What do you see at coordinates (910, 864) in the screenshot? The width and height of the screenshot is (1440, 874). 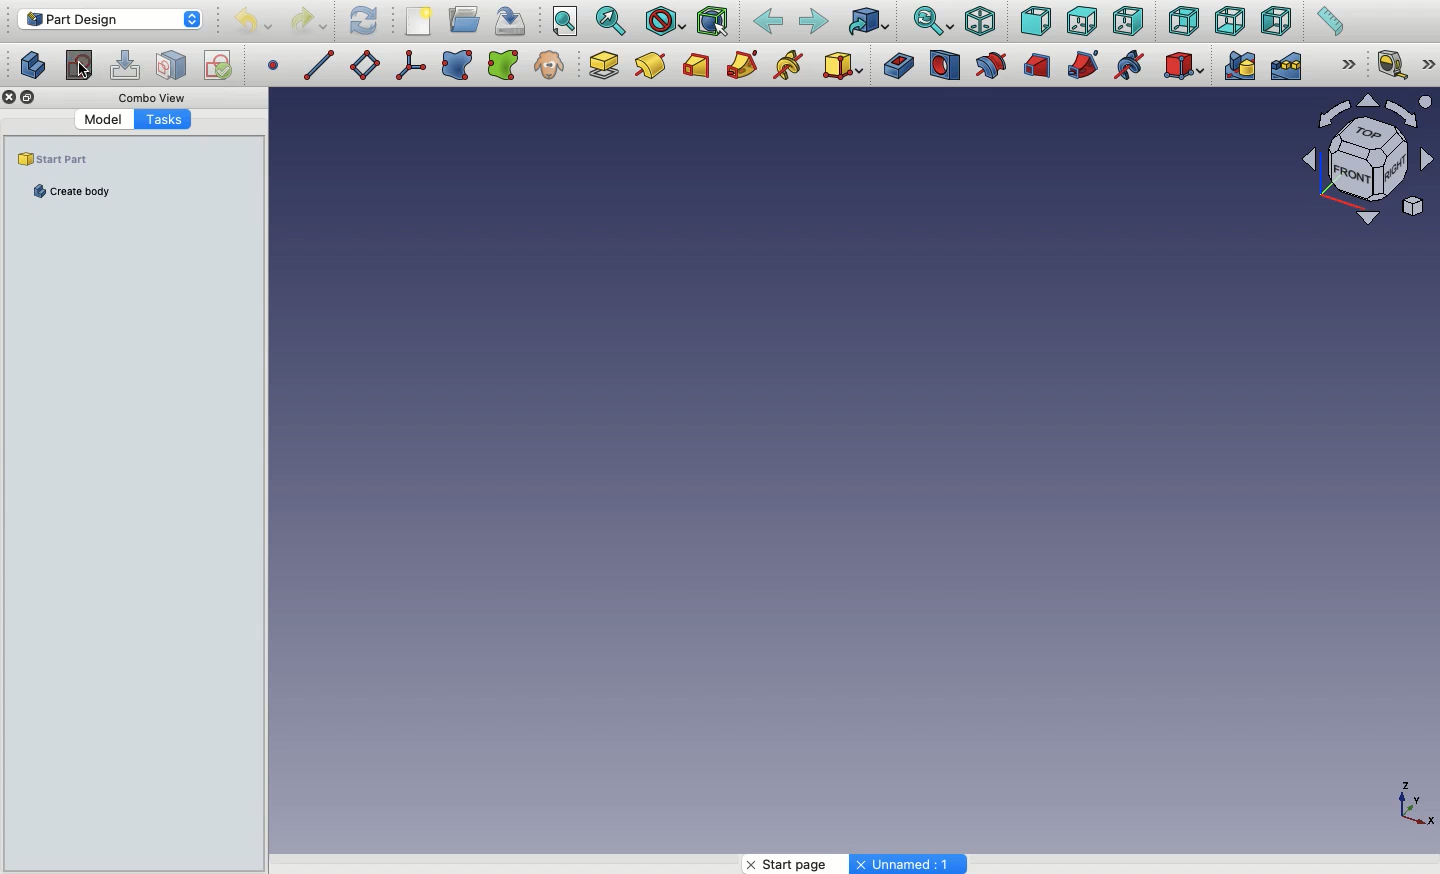 I see `Unnamed: 1` at bounding box center [910, 864].